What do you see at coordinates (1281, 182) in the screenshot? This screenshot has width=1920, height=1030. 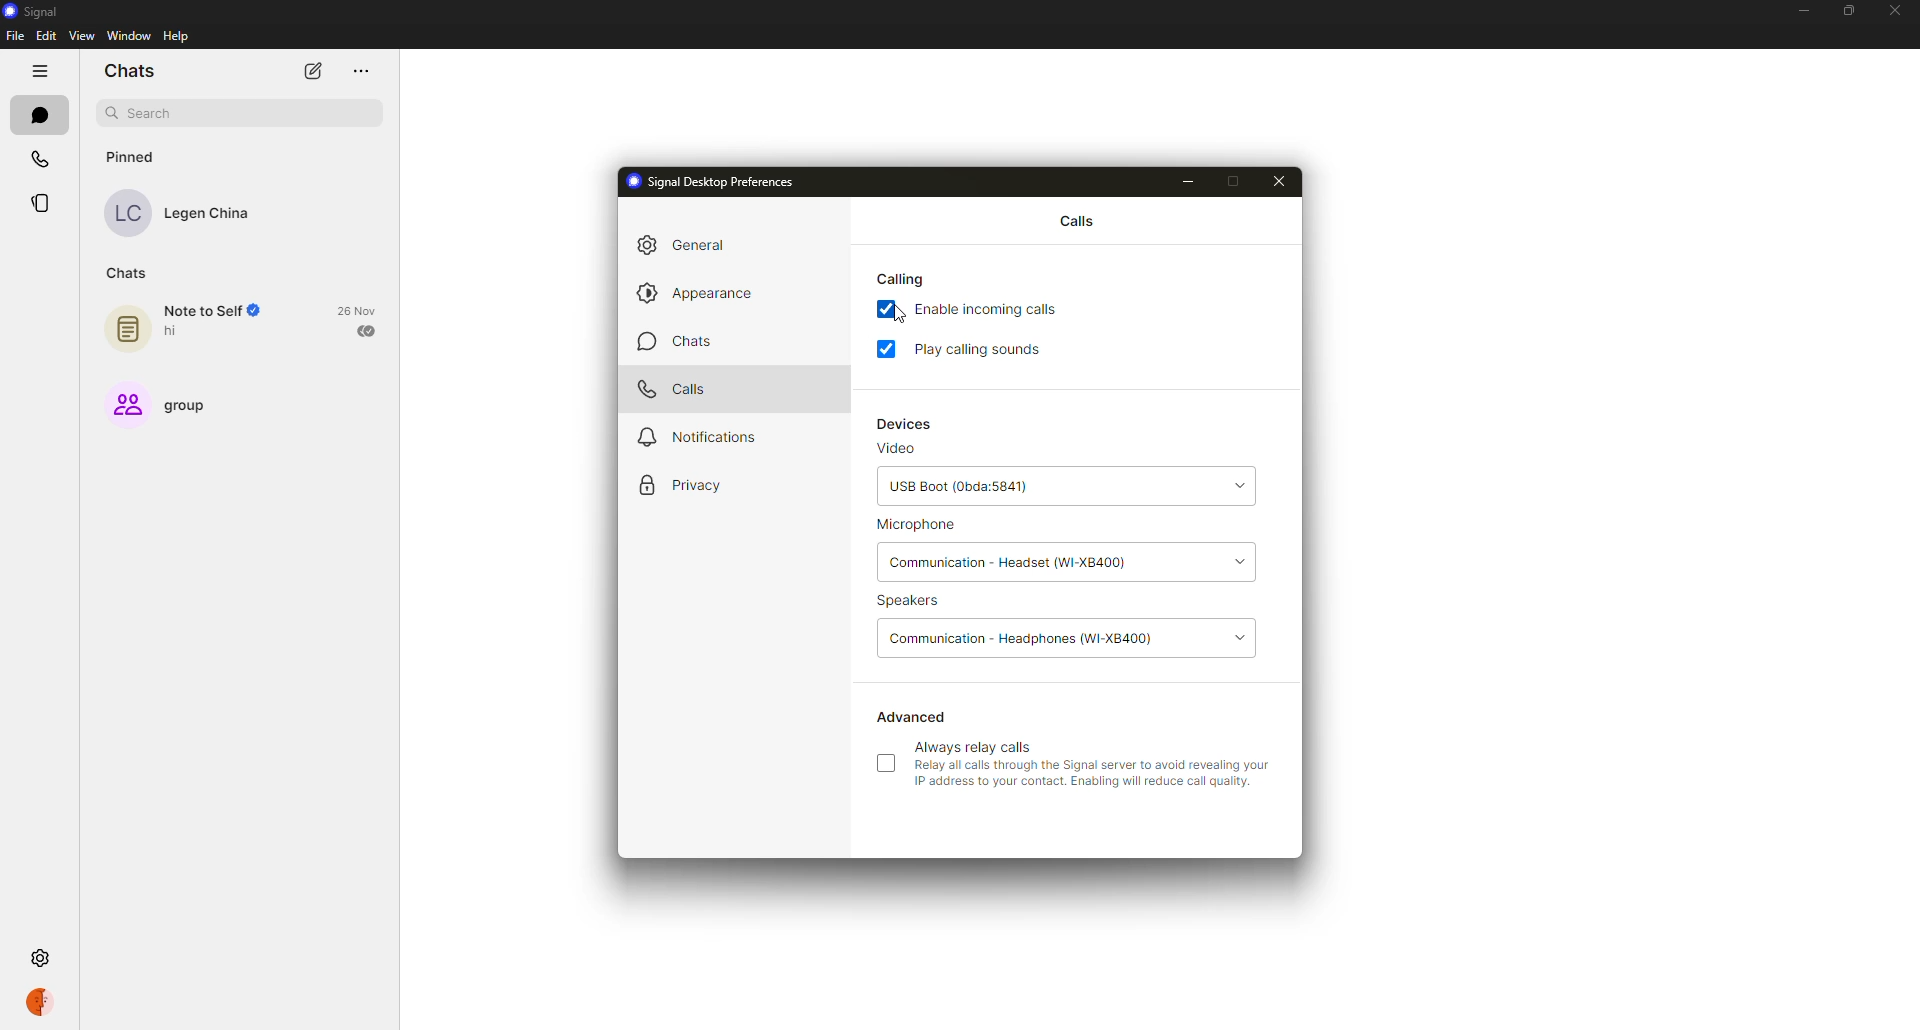 I see `close` at bounding box center [1281, 182].